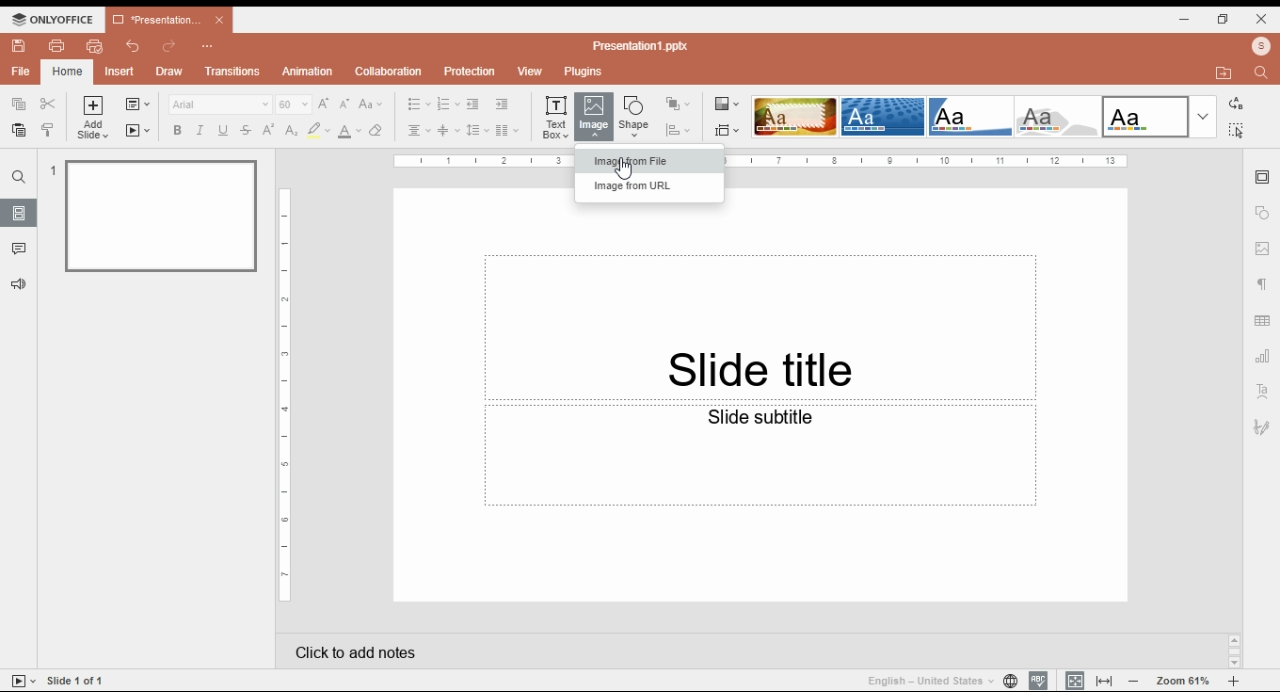 Image resolution: width=1280 pixels, height=692 pixels. Describe the element at coordinates (1224, 73) in the screenshot. I see `open file location` at that location.